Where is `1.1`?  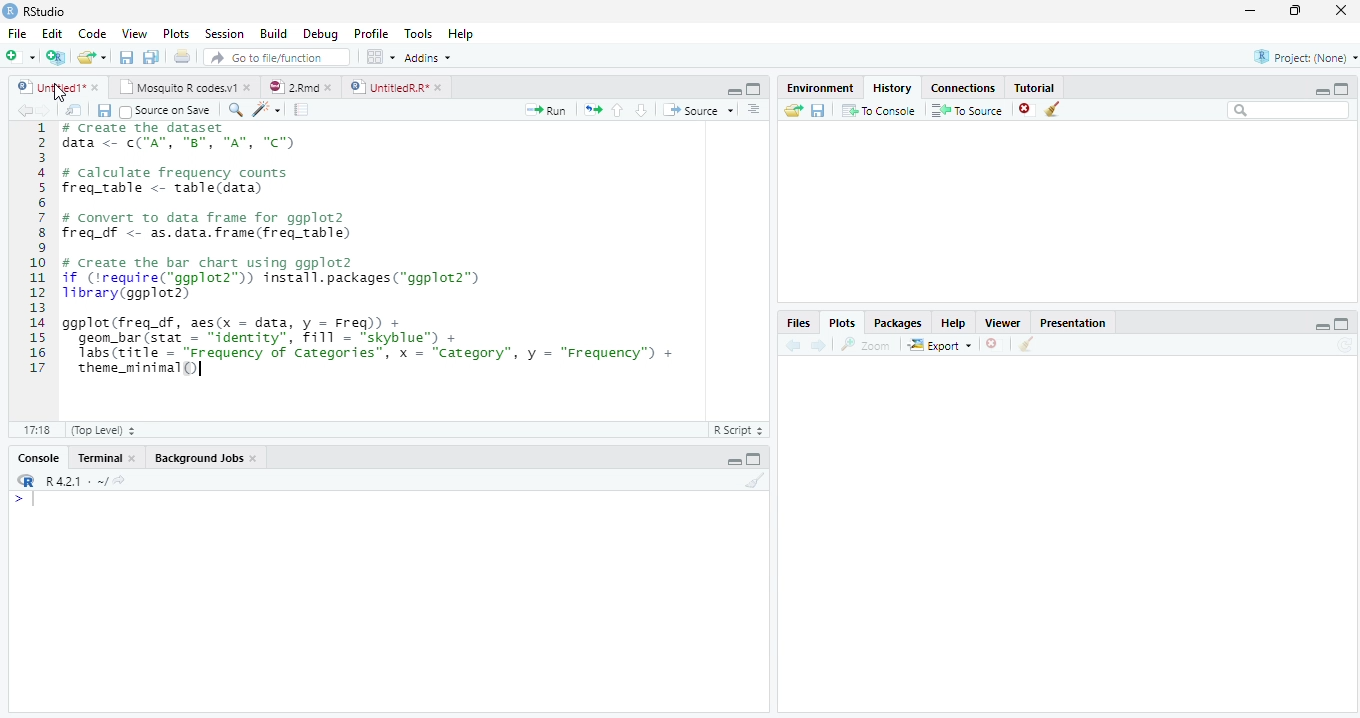 1.1 is located at coordinates (32, 429).